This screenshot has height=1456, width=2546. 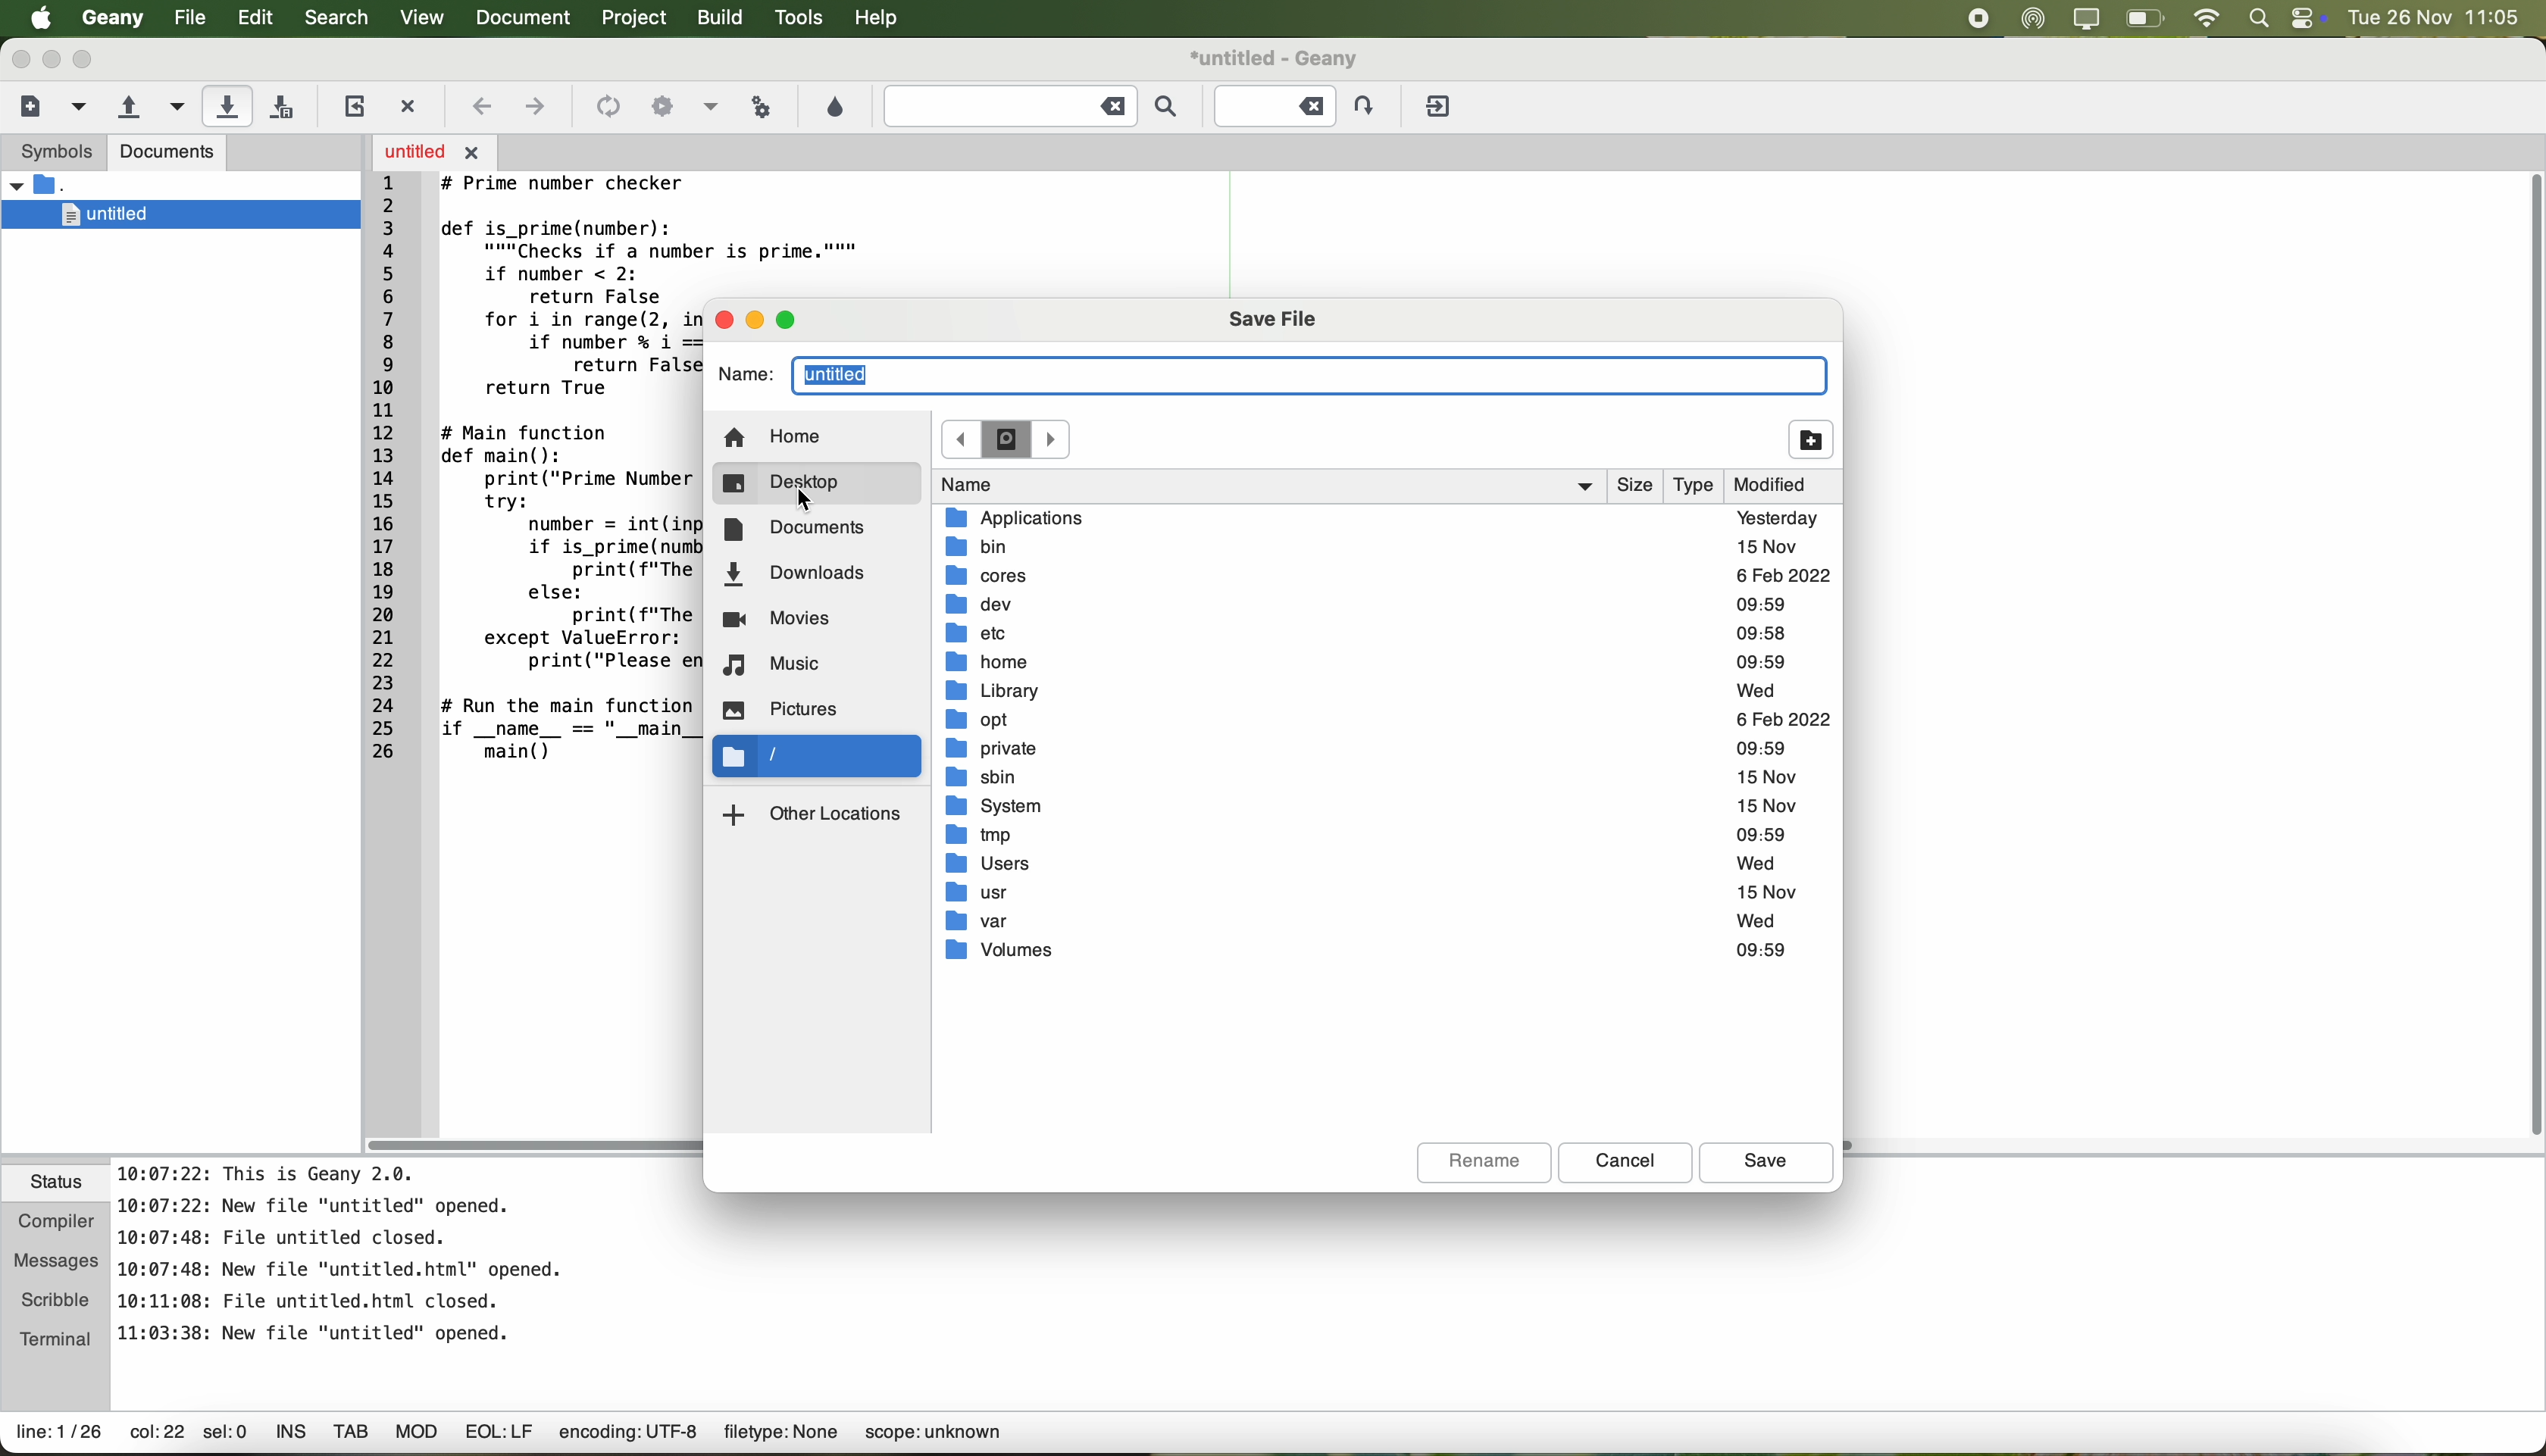 What do you see at coordinates (638, 19) in the screenshot?
I see `project` at bounding box center [638, 19].